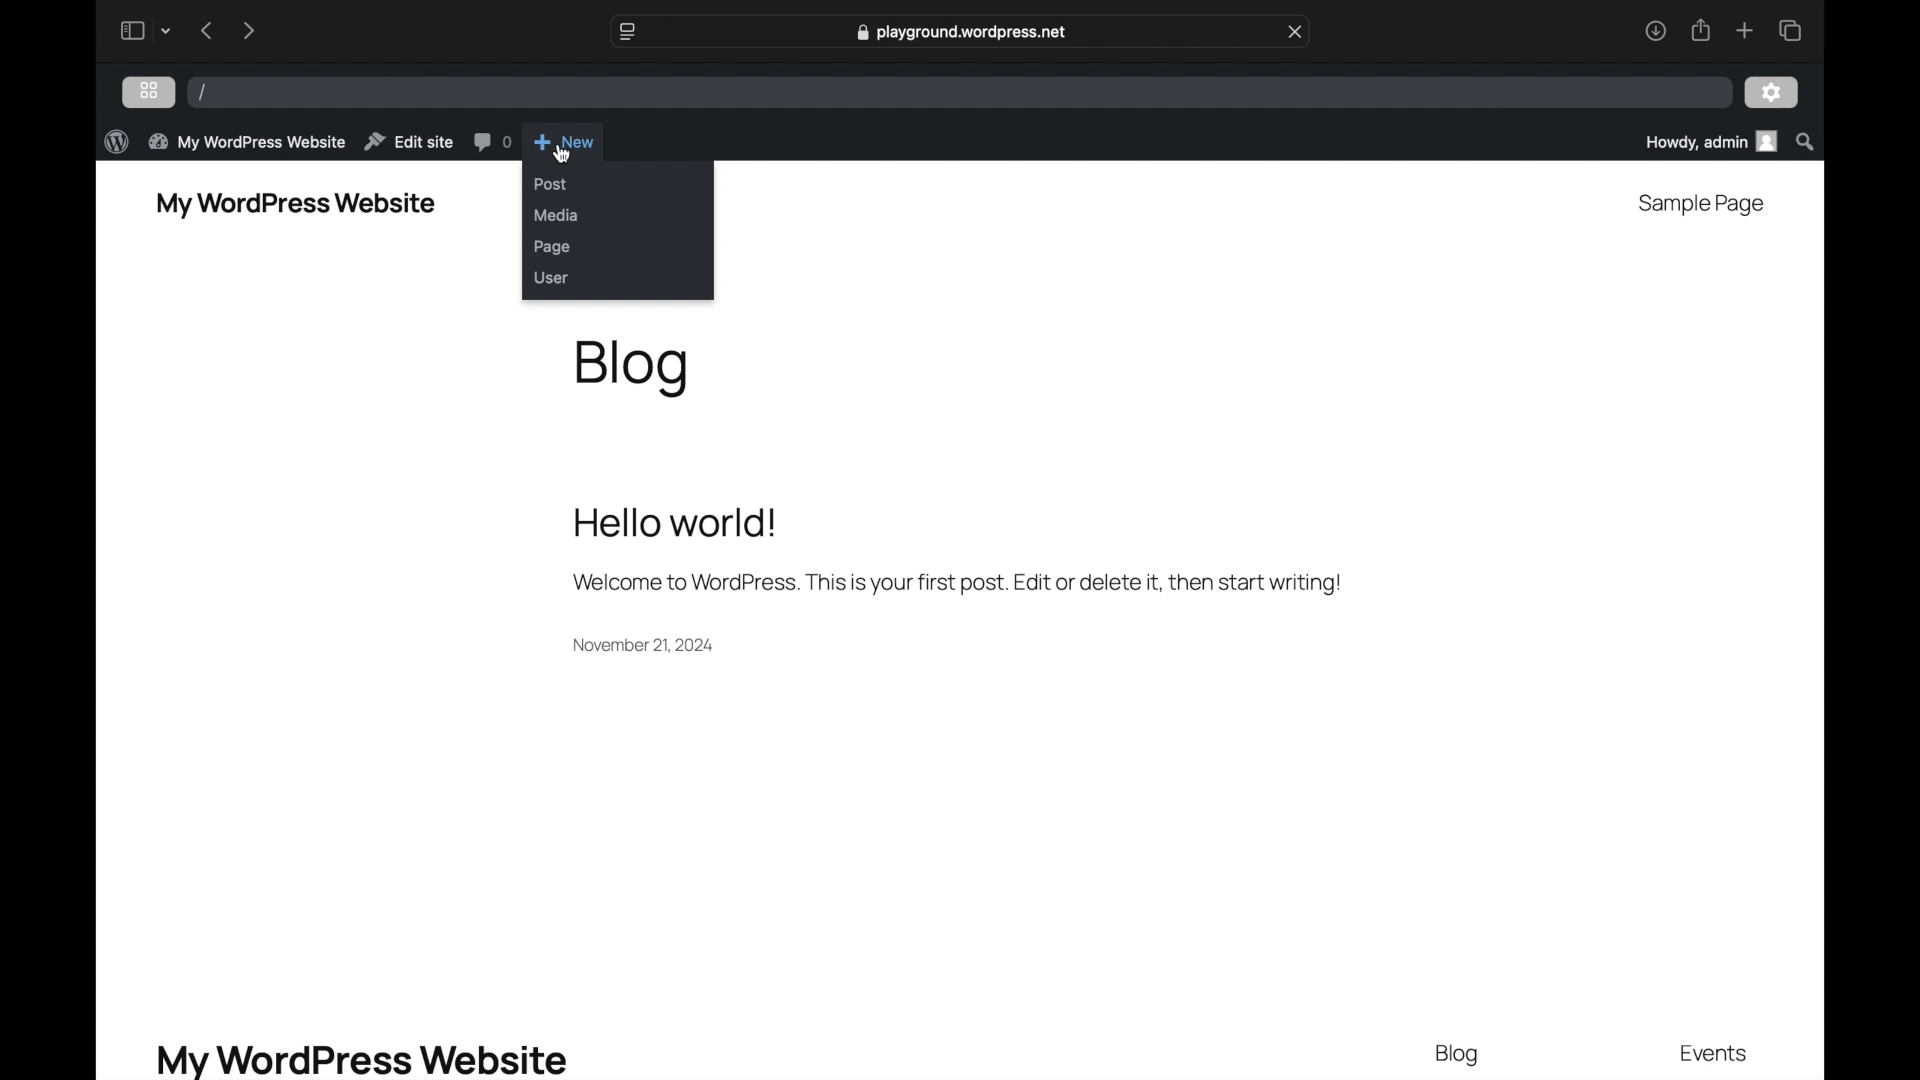 This screenshot has width=1920, height=1080. I want to click on wordpress, so click(118, 141).